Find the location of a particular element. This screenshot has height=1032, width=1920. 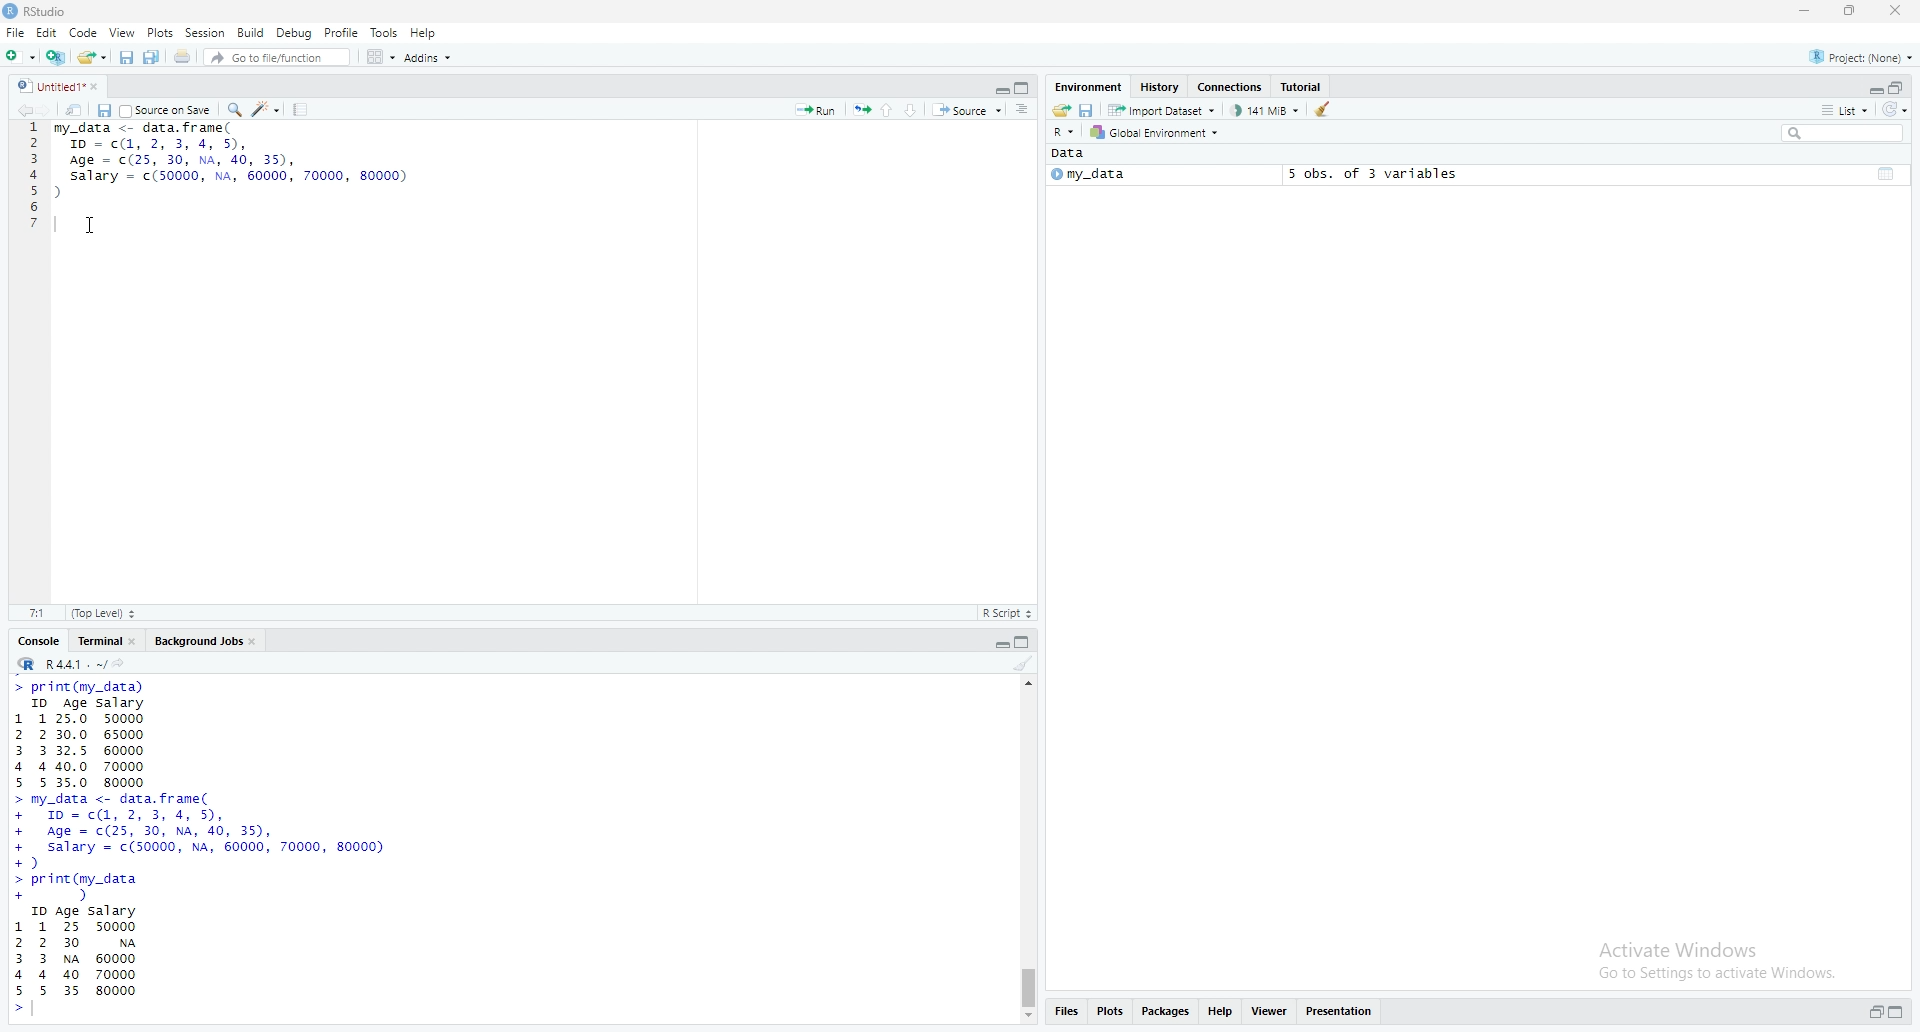

close is located at coordinates (1899, 10).